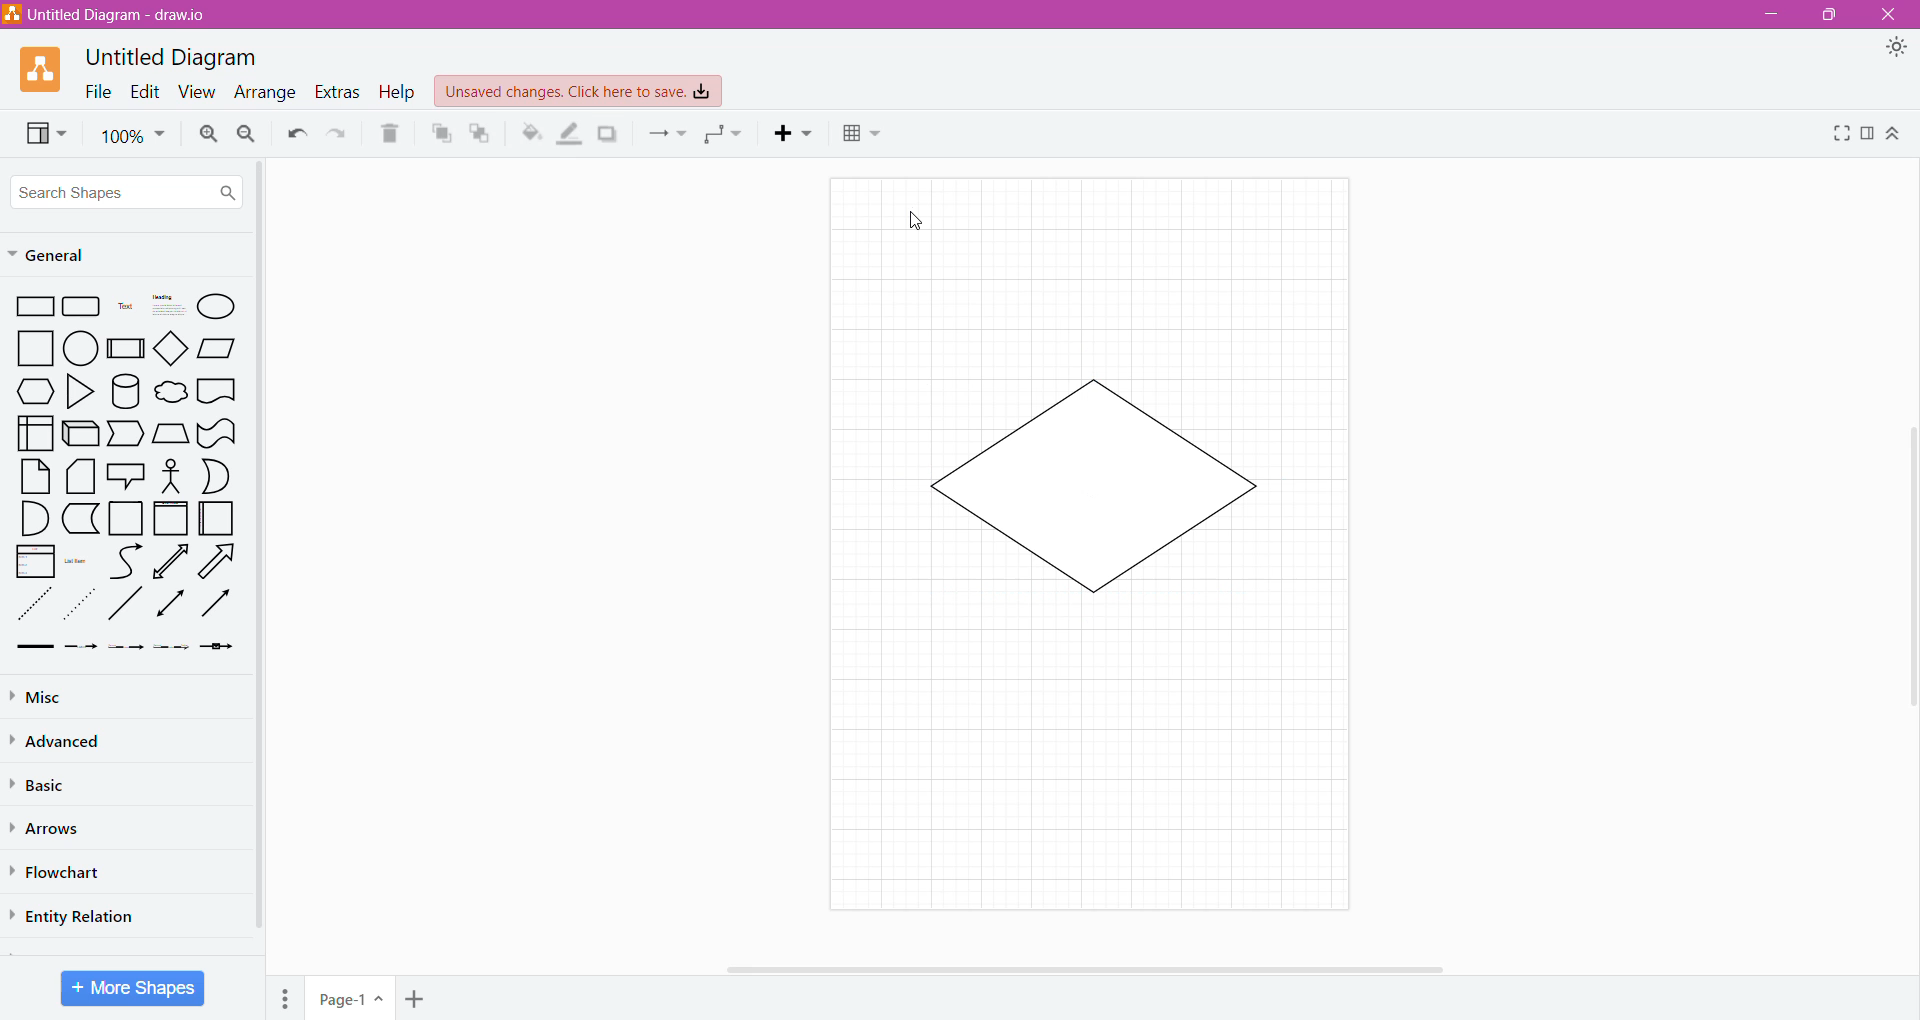 This screenshot has width=1920, height=1020. Describe the element at coordinates (1092, 488) in the screenshot. I see `Unlocked shape at Final position` at that location.